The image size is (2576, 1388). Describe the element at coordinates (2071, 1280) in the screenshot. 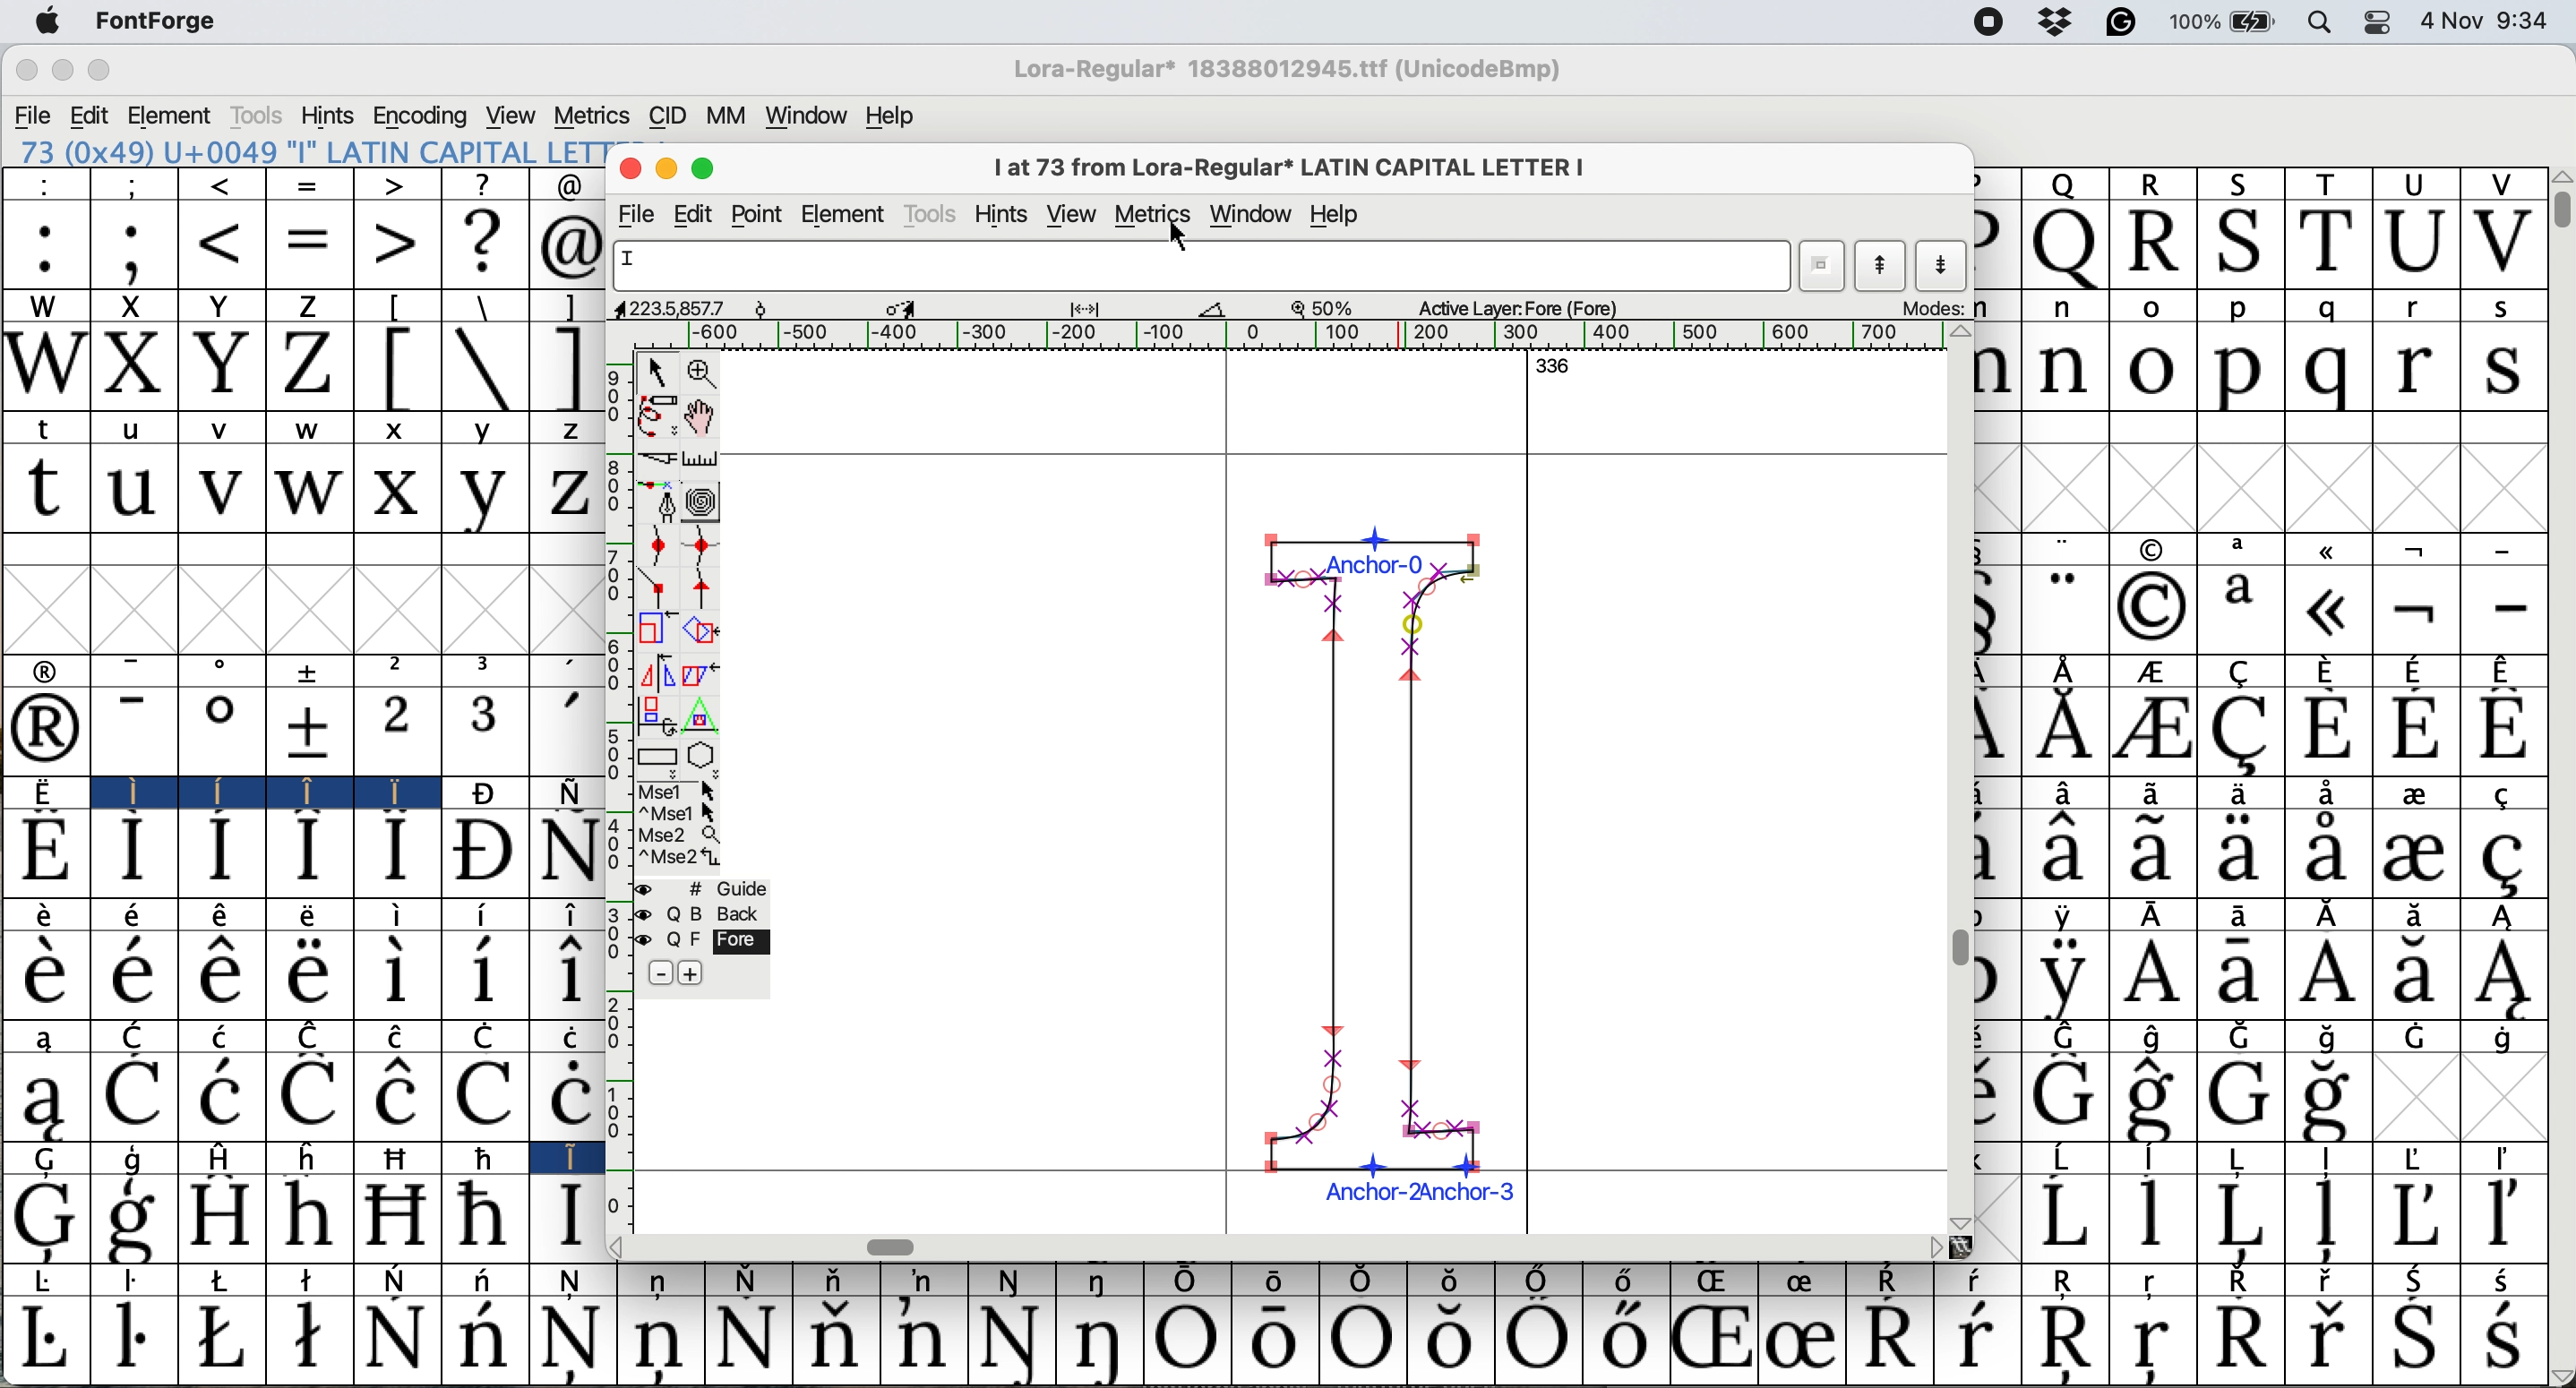

I see `Symbol` at that location.